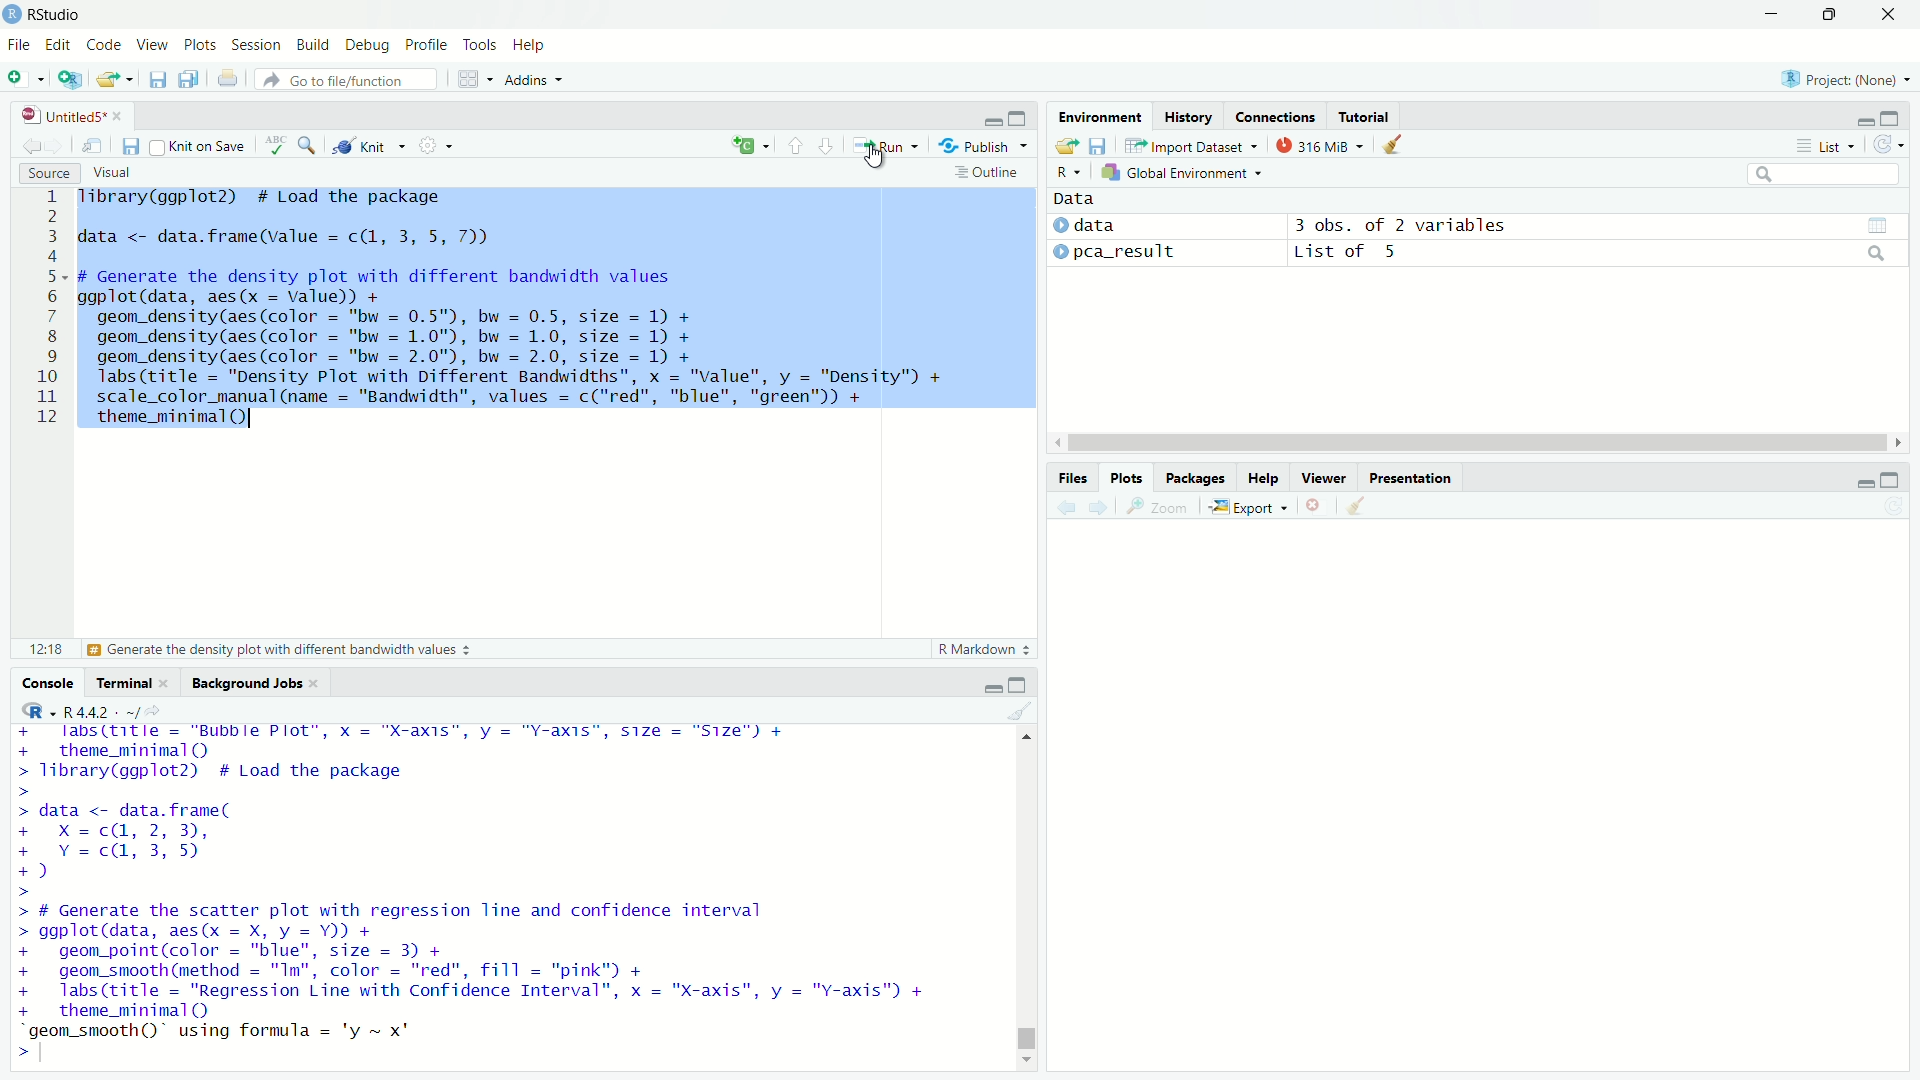  Describe the element at coordinates (1887, 144) in the screenshot. I see `Refresh the list of objects in the environment` at that location.